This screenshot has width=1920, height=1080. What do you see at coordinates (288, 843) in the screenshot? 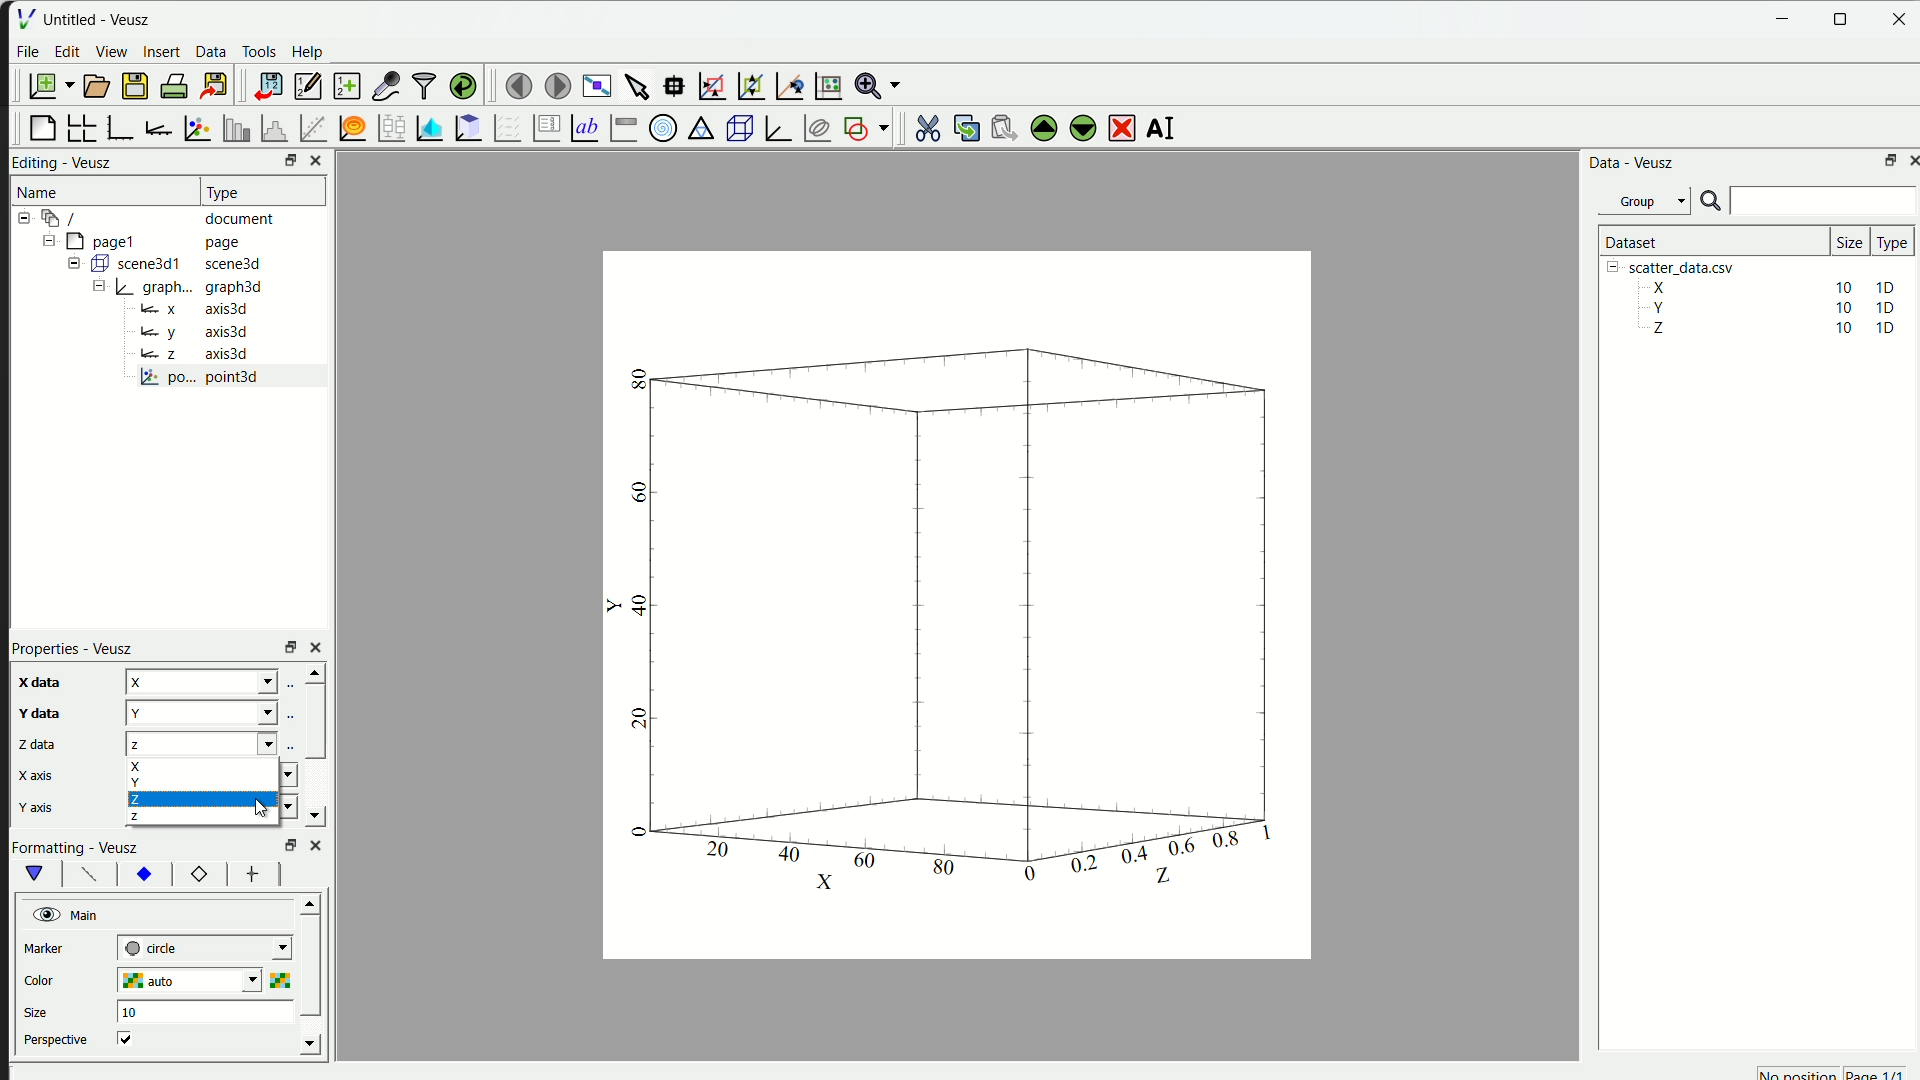
I see `` at bounding box center [288, 843].